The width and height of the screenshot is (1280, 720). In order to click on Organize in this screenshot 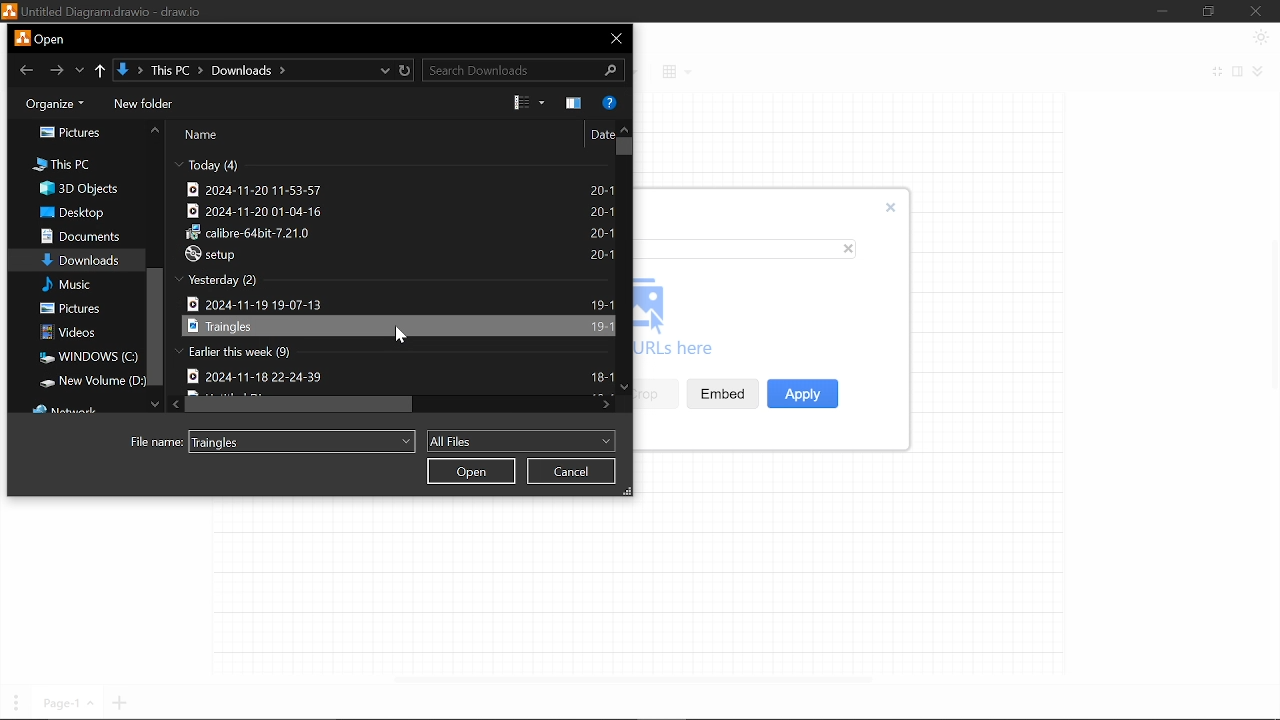, I will do `click(56, 105)`.